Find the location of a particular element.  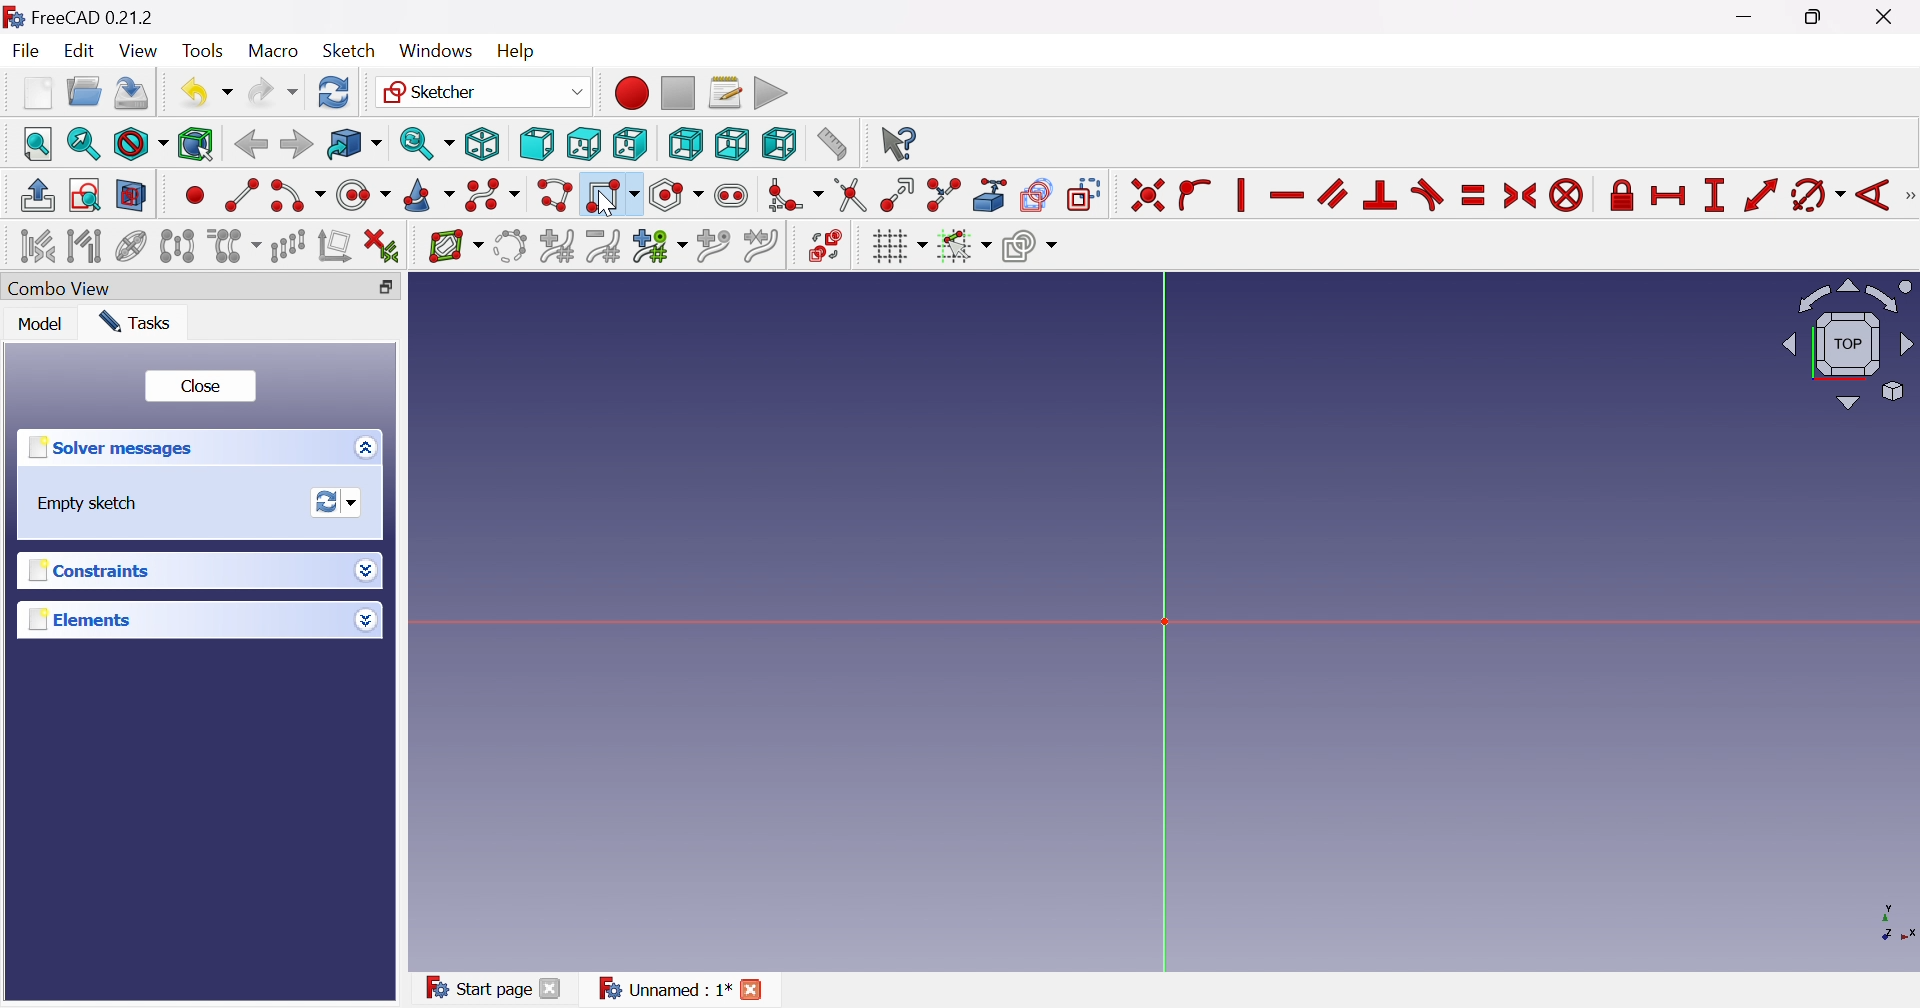

Constrain point onto object is located at coordinates (1197, 197).